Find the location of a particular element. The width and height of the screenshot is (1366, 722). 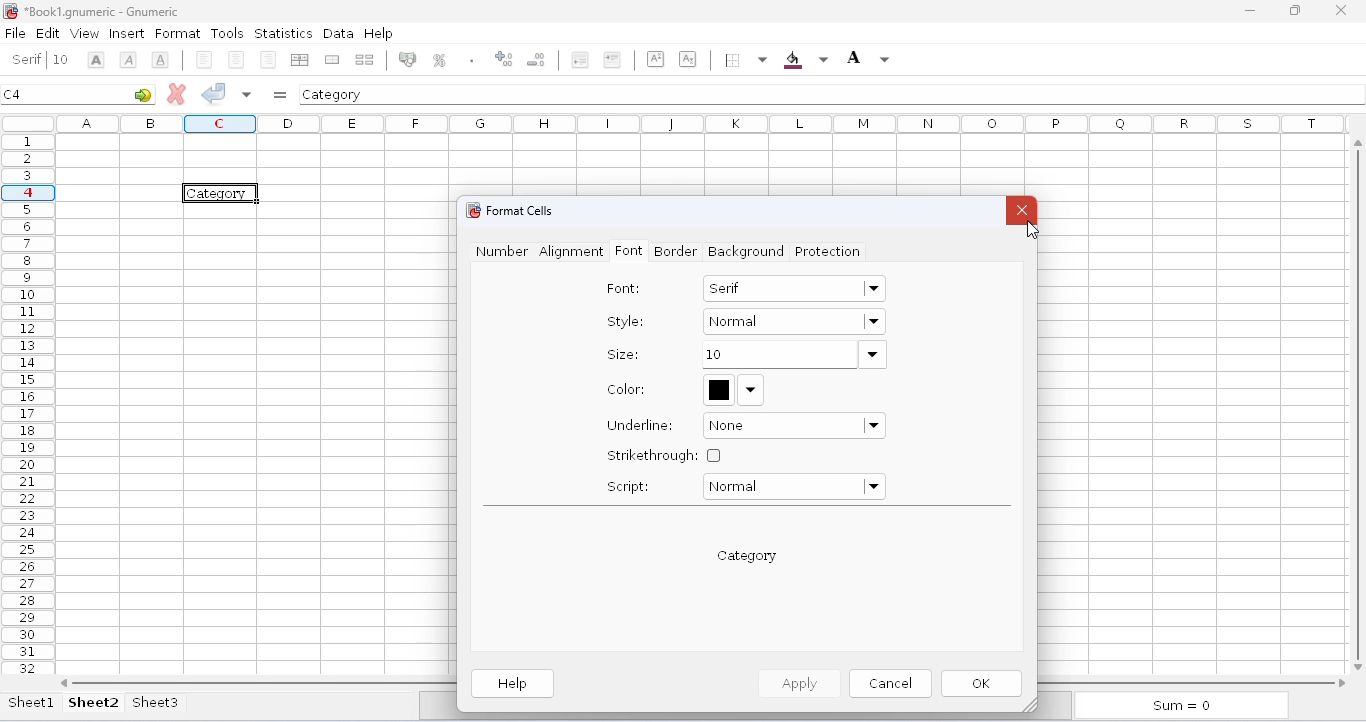

Normal is located at coordinates (794, 324).